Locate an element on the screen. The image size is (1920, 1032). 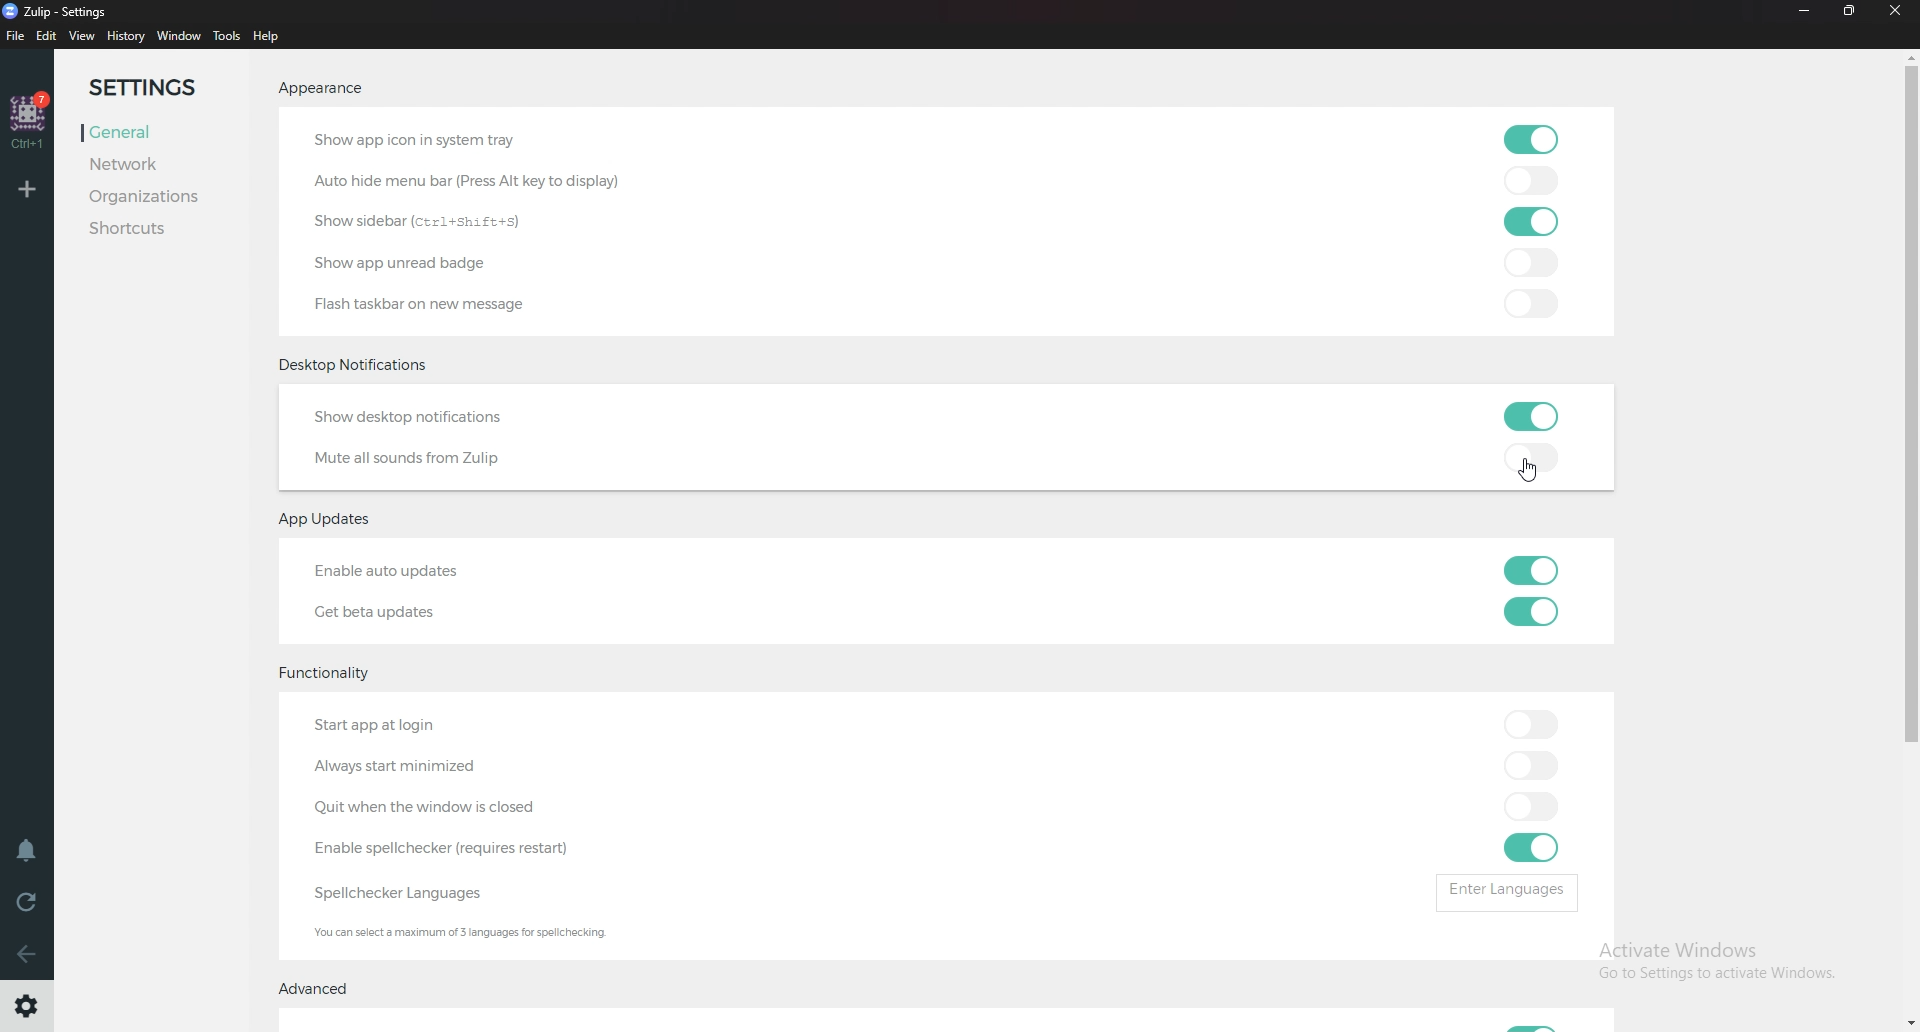
Functionality is located at coordinates (331, 675).